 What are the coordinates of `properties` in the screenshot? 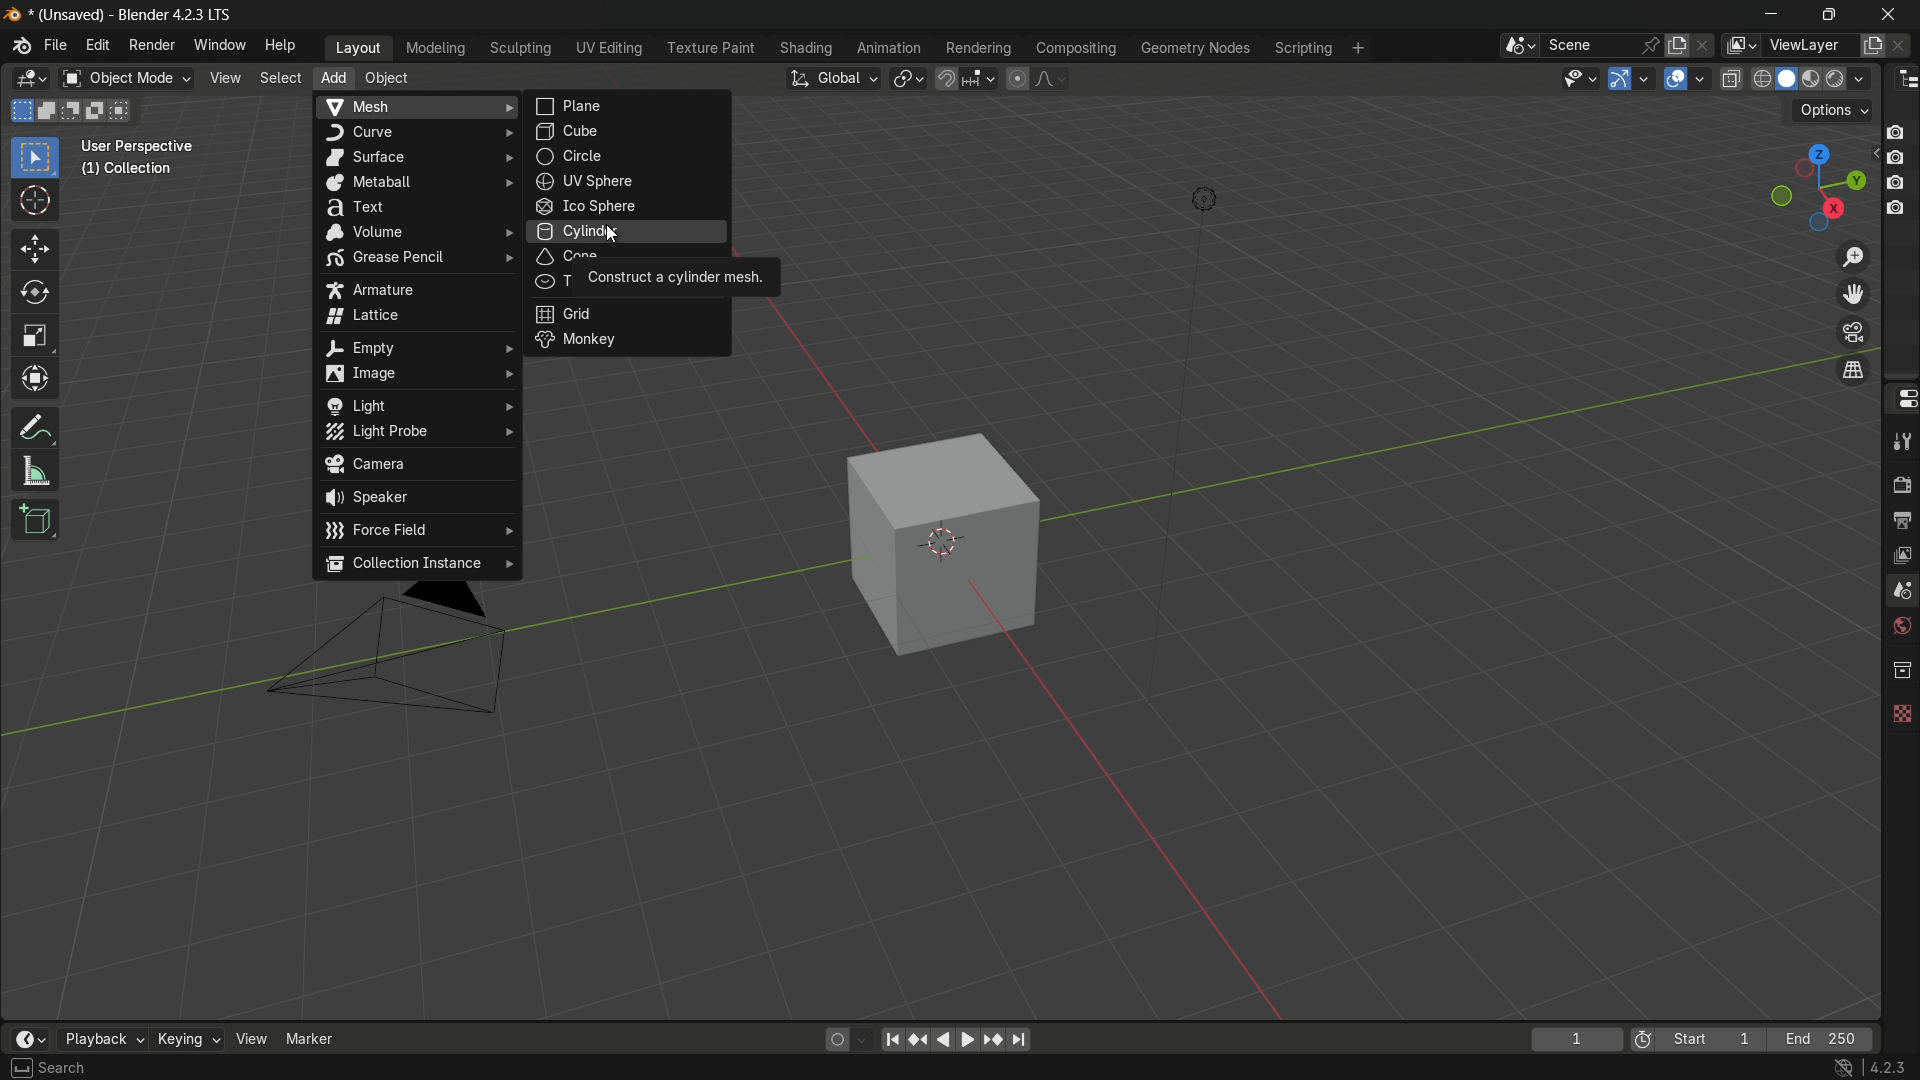 It's located at (1901, 399).